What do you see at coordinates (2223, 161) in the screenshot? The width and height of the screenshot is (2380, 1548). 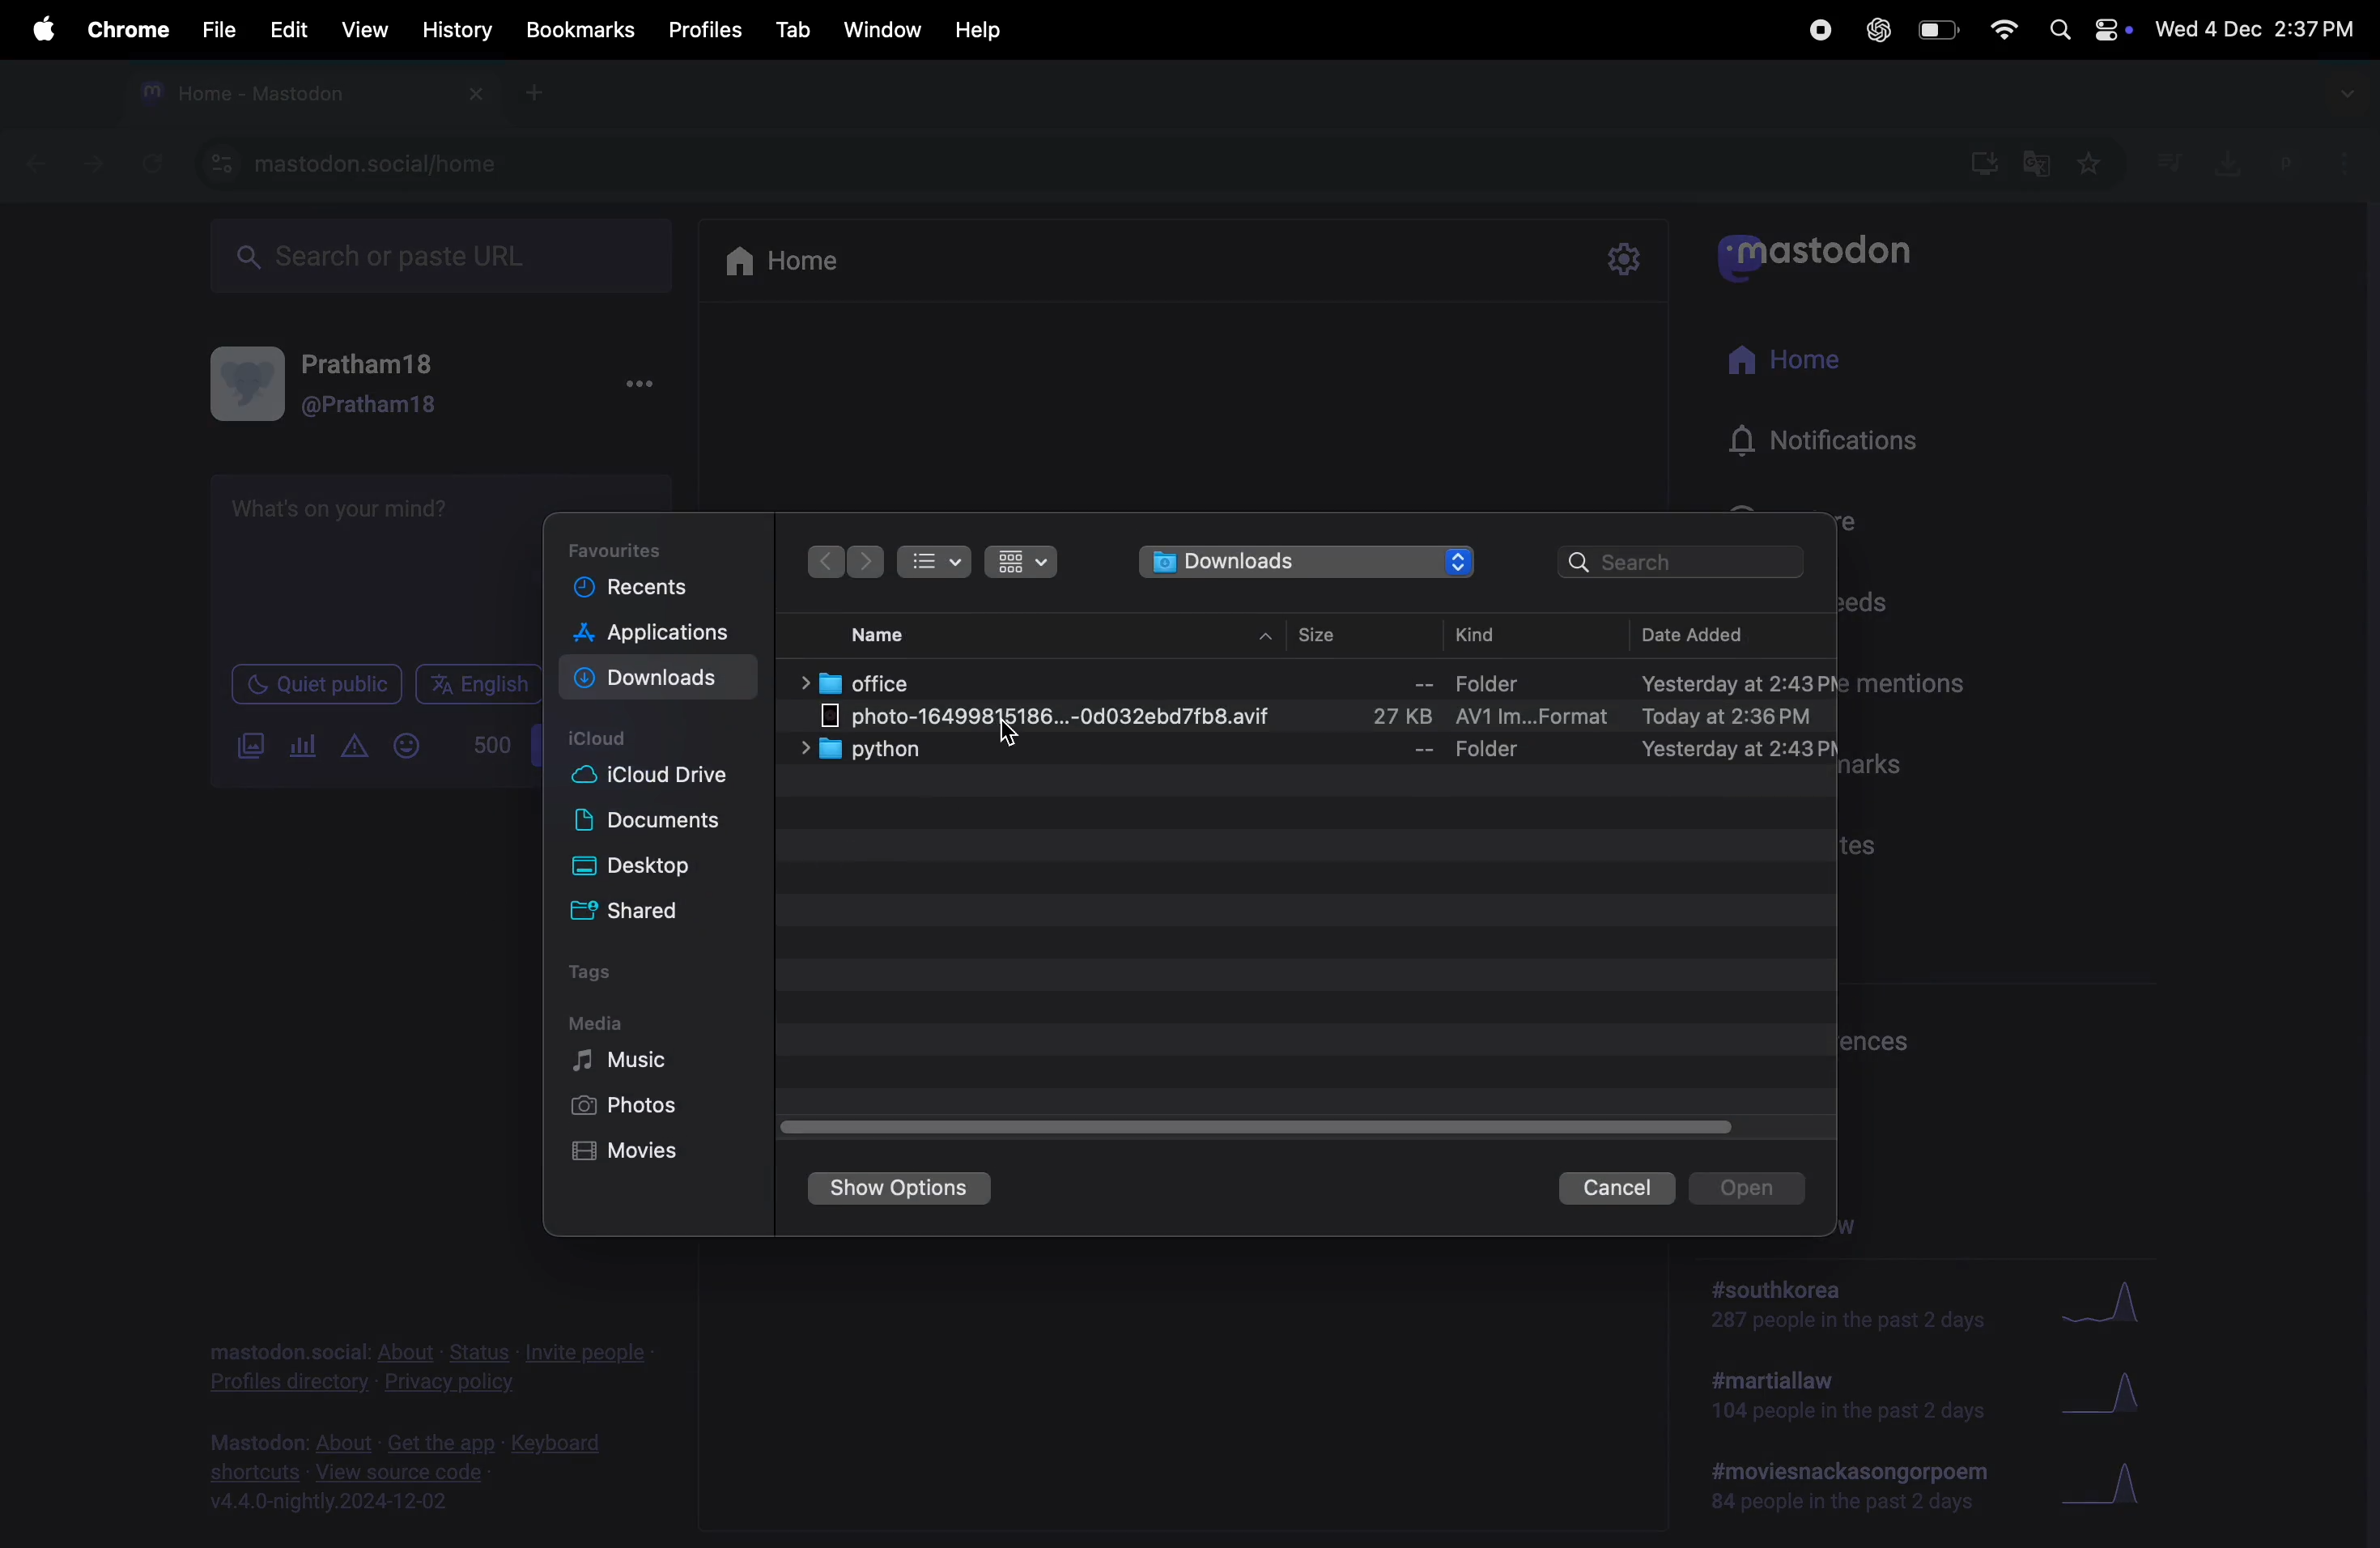 I see `downloads` at bounding box center [2223, 161].